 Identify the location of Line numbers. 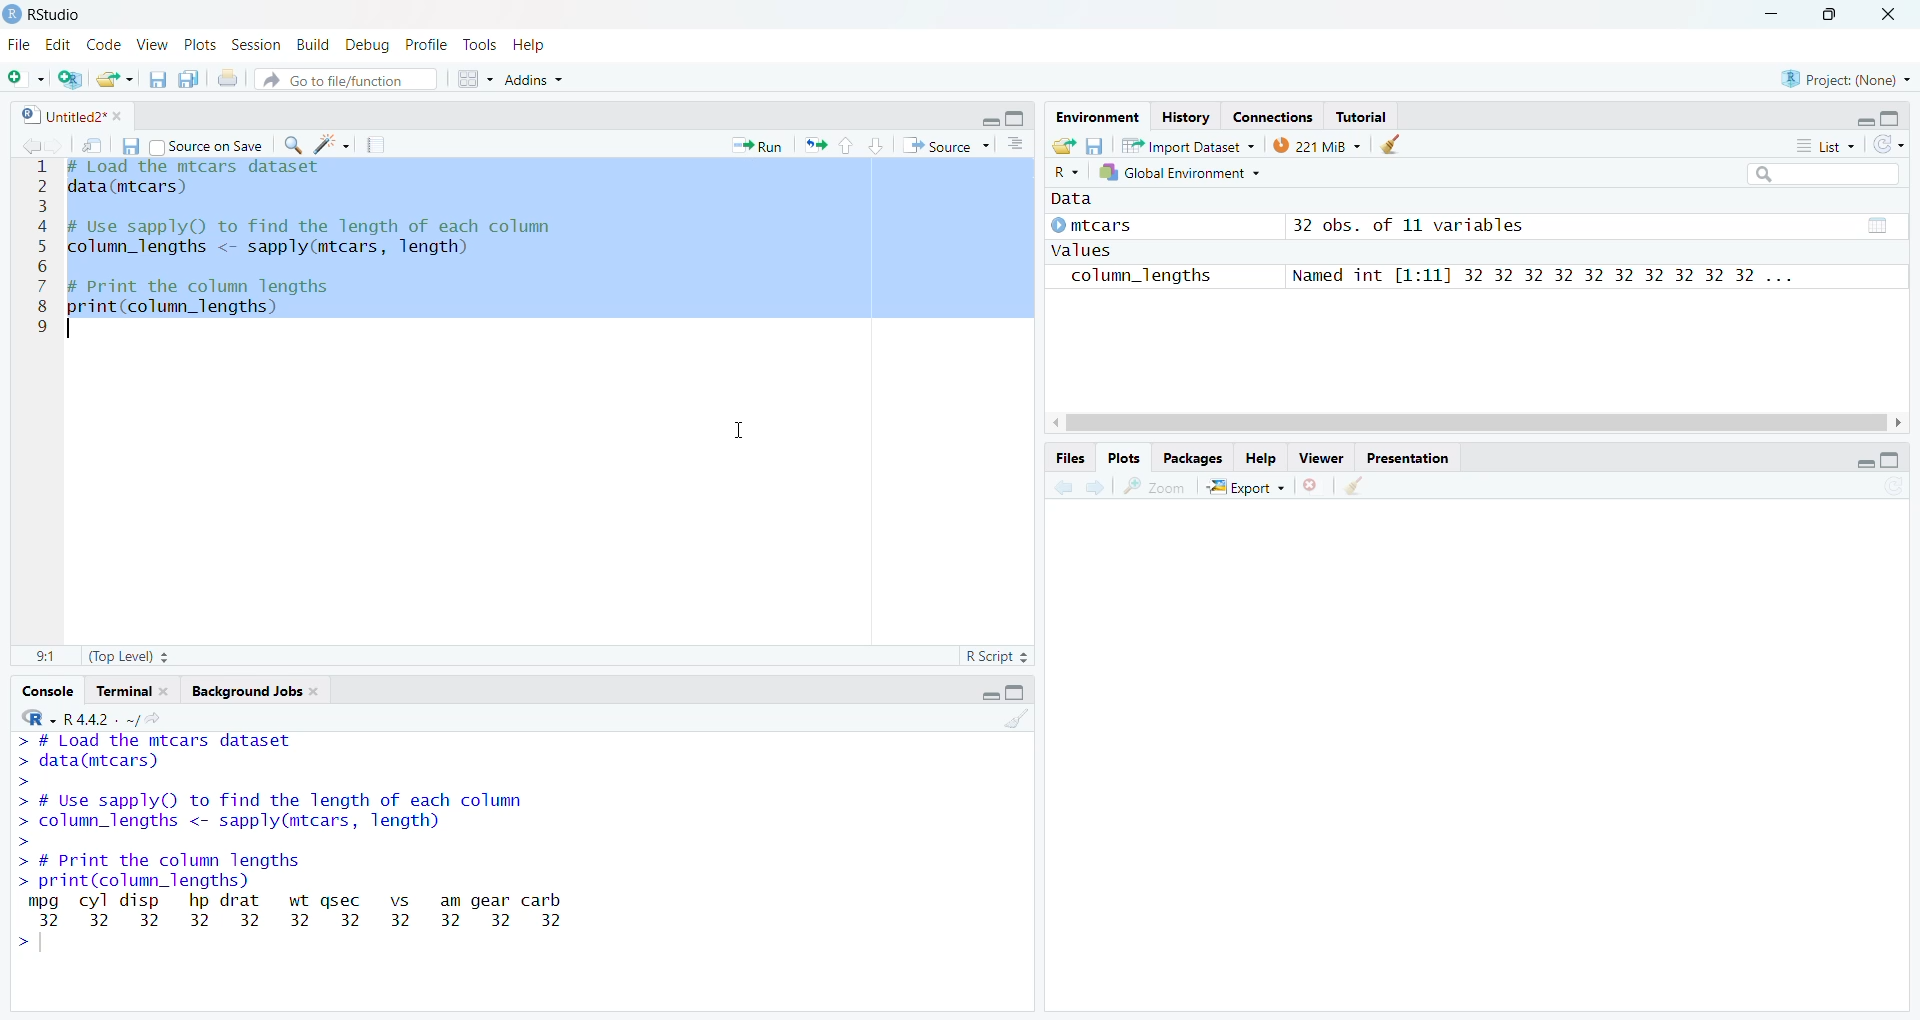
(36, 249).